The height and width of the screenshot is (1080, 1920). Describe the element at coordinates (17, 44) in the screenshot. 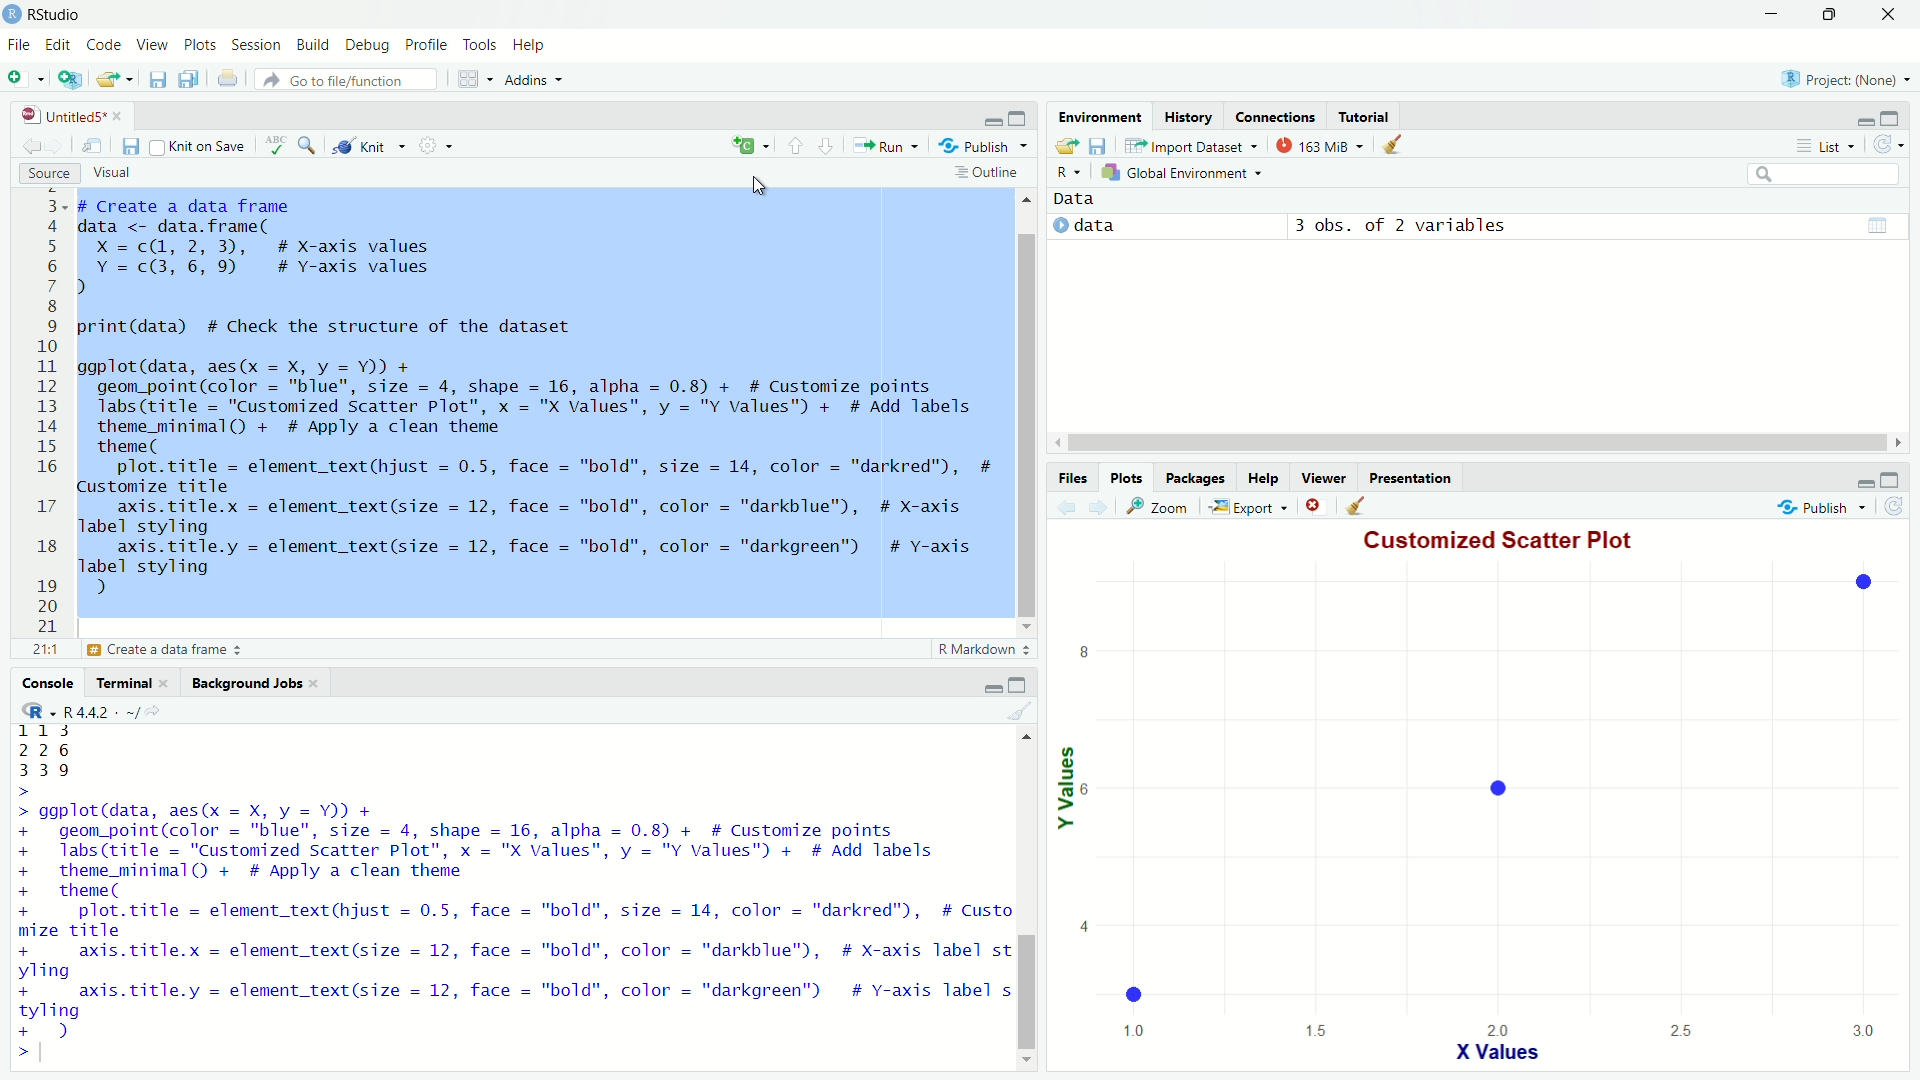

I see `File` at that location.